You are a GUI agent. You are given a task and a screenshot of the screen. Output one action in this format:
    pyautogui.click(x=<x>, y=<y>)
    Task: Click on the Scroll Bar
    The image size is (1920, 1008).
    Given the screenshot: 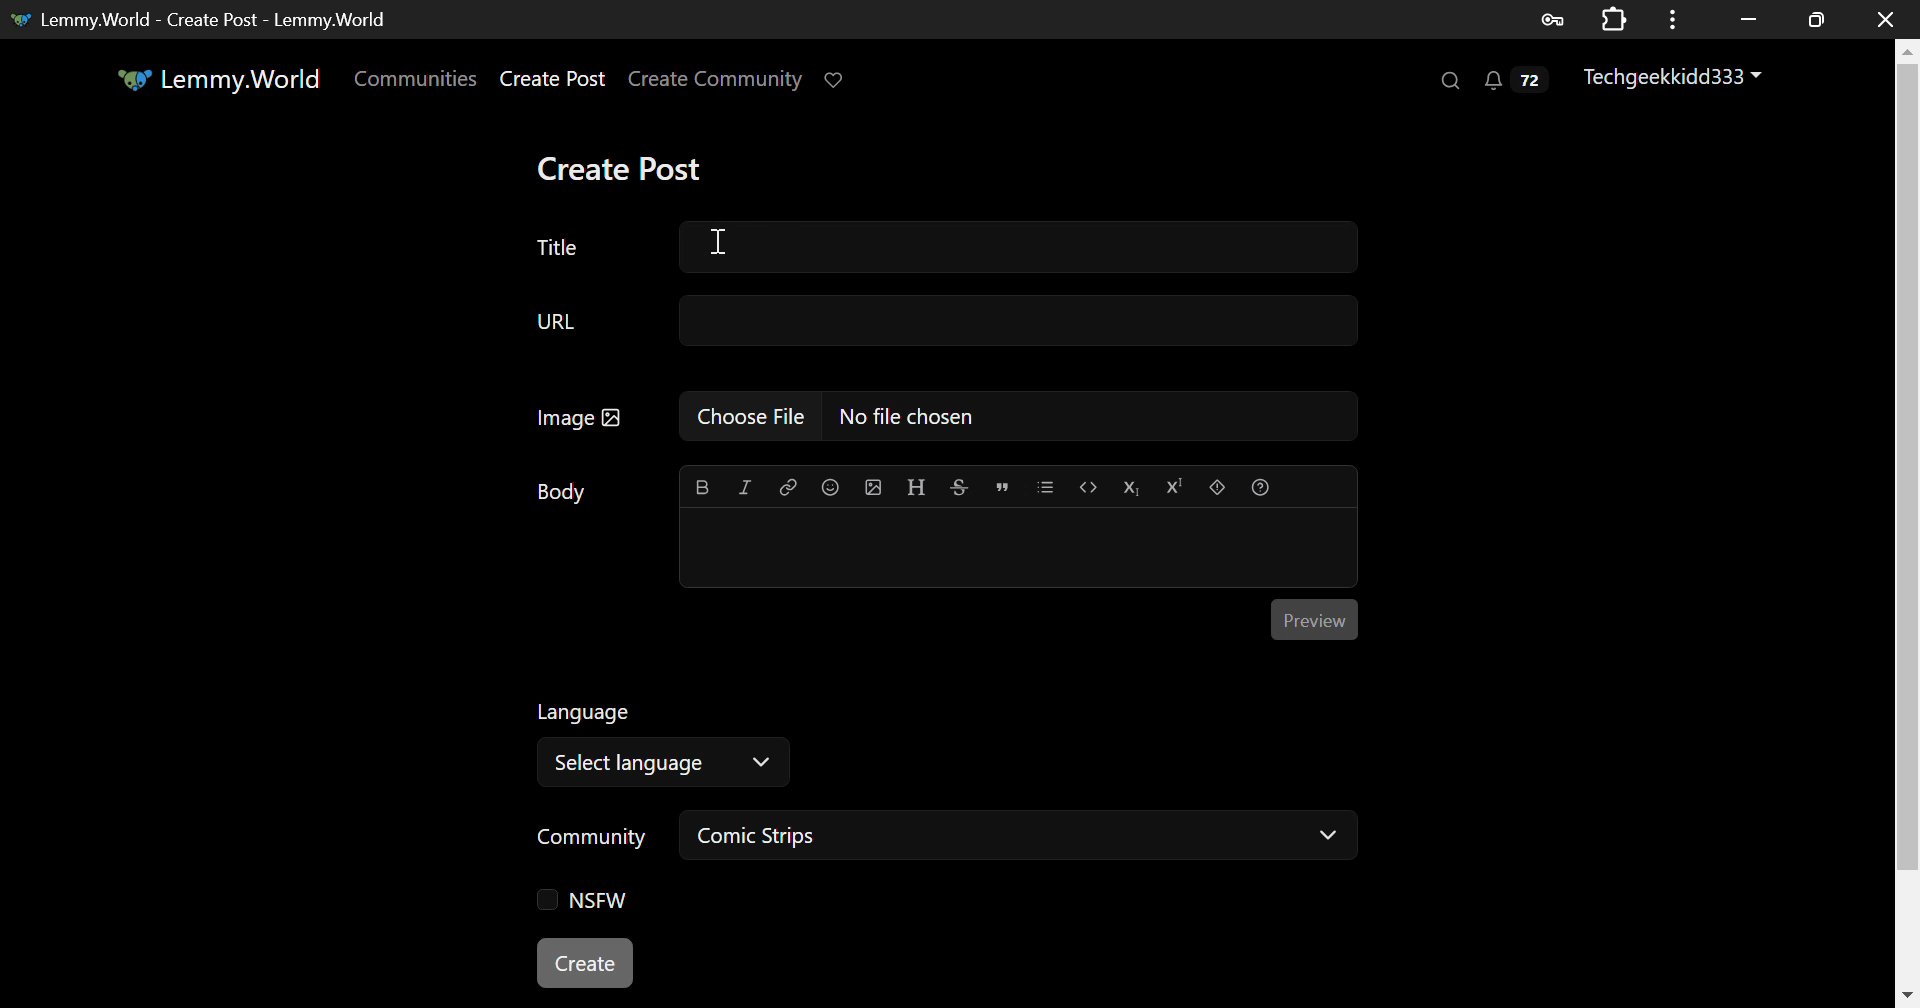 What is the action you would take?
    pyautogui.click(x=1908, y=519)
    